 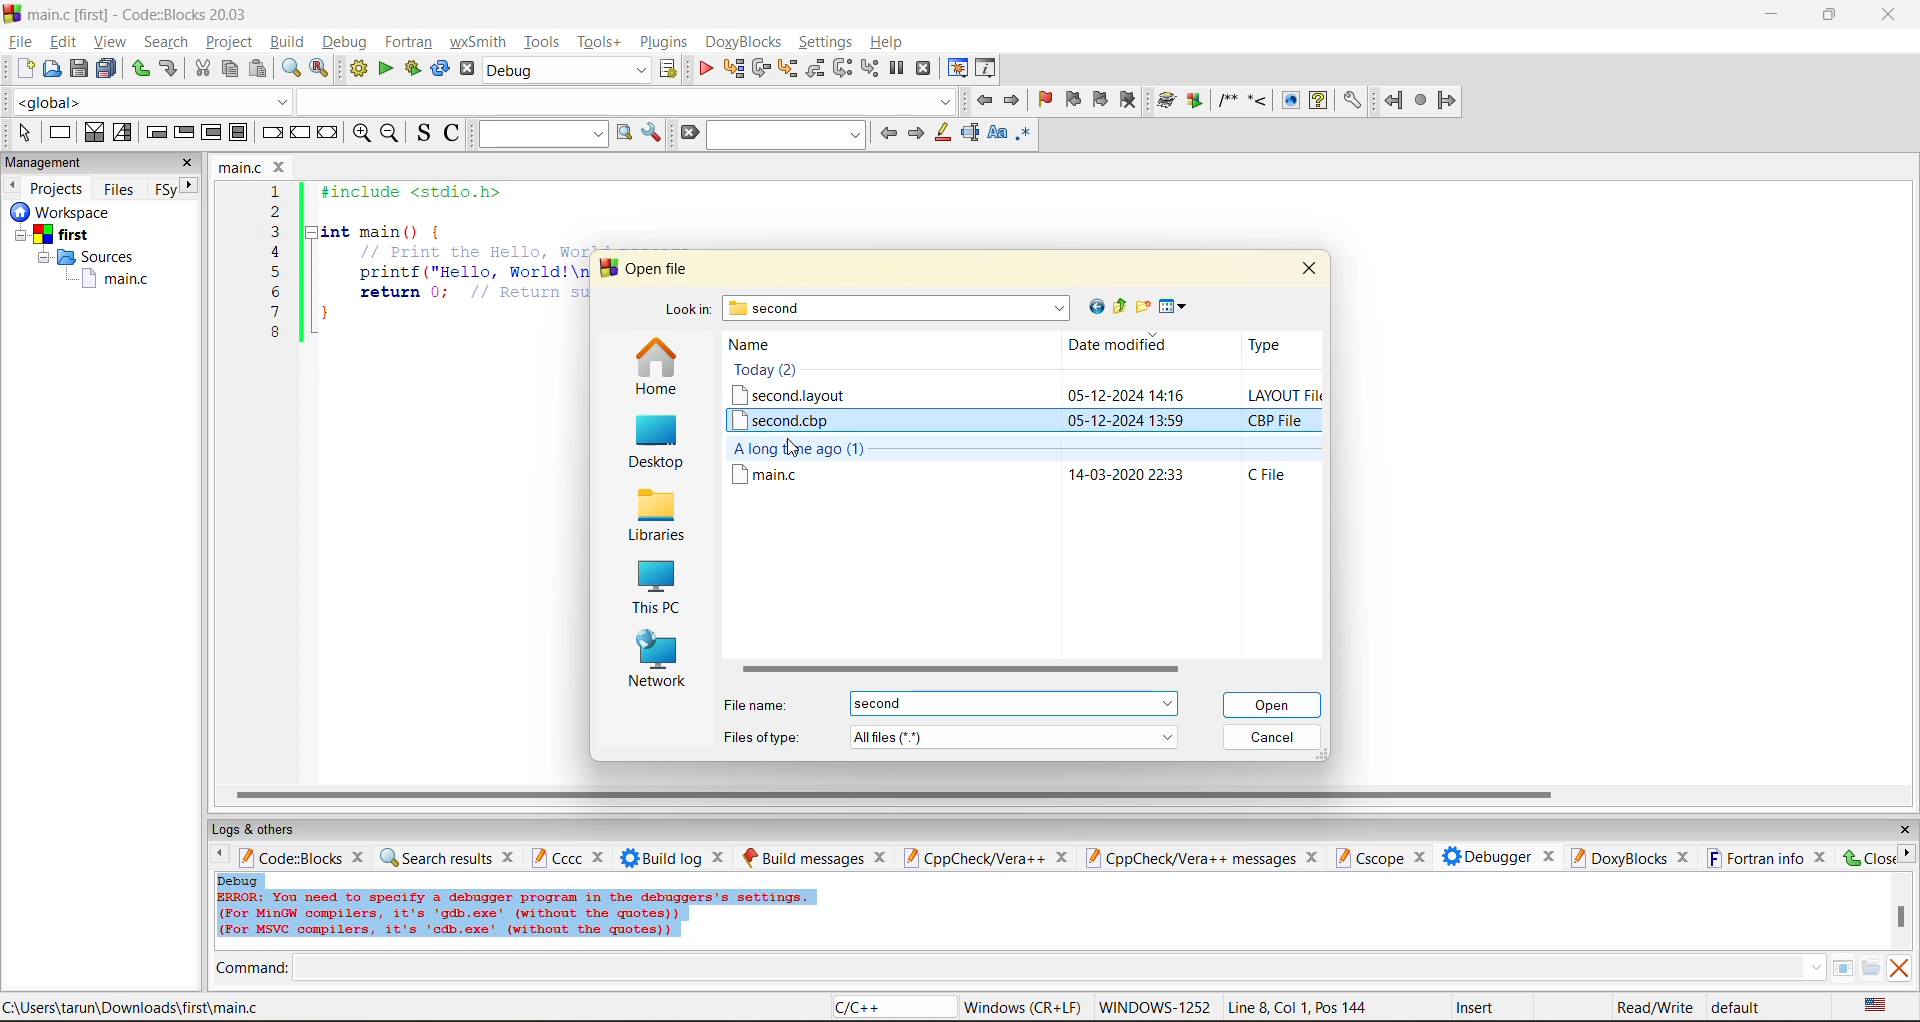 What do you see at coordinates (1128, 476) in the screenshot?
I see `date and time` at bounding box center [1128, 476].